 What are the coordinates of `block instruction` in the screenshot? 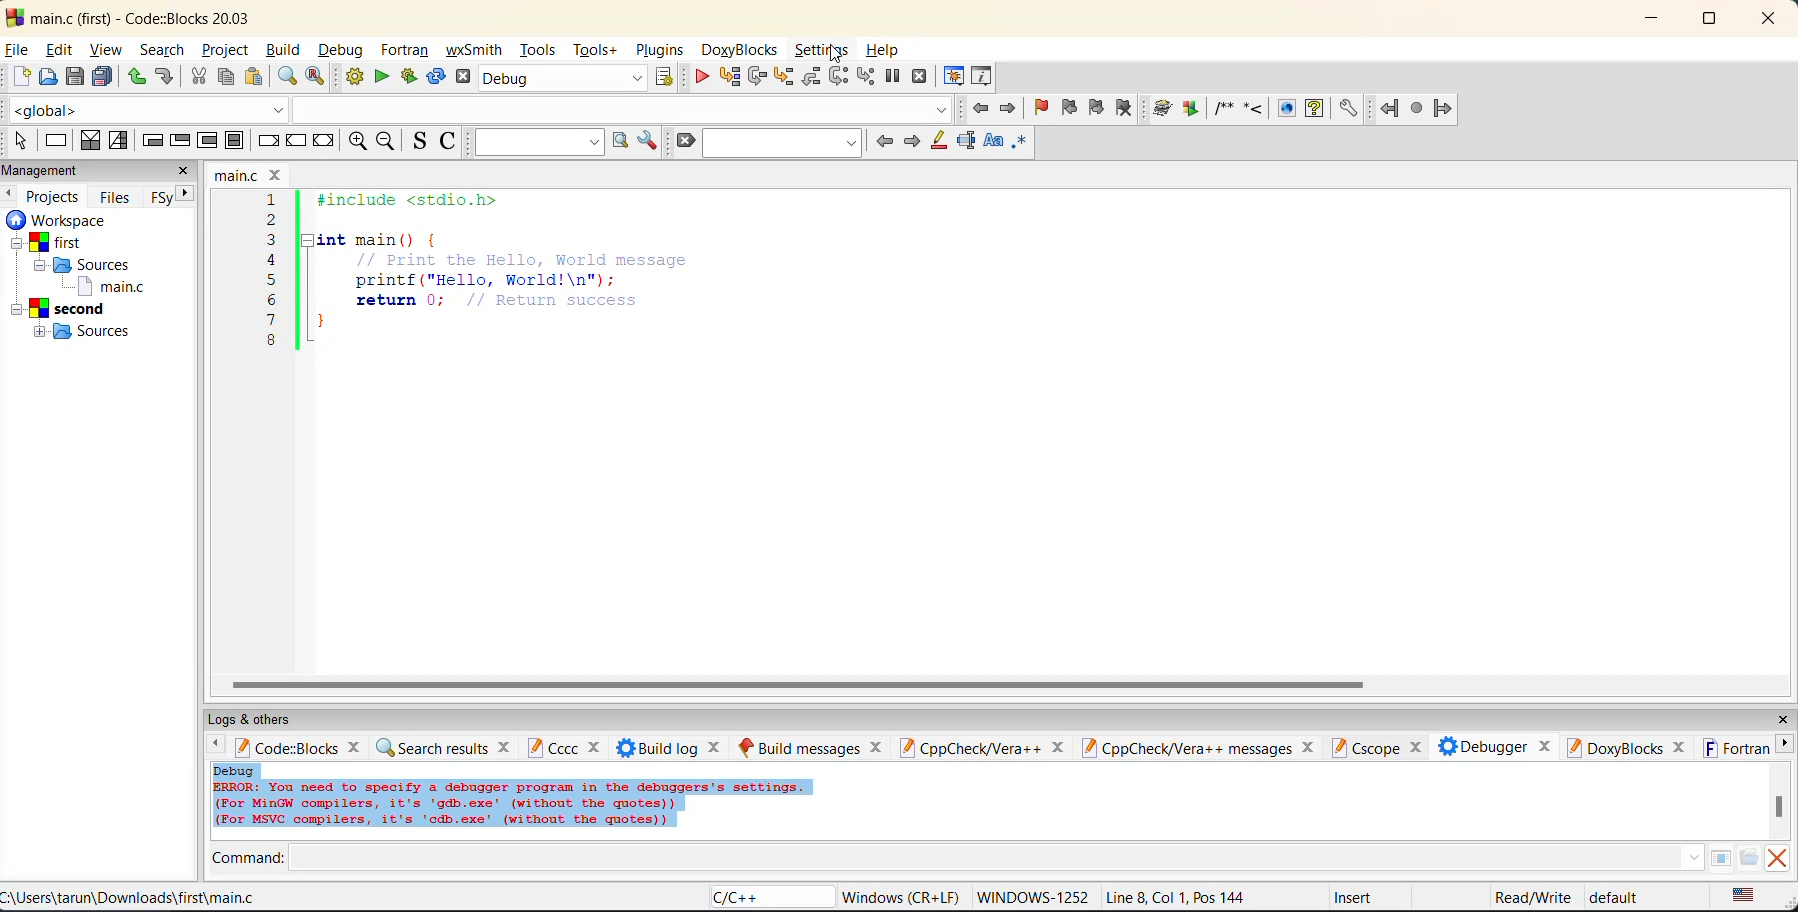 It's located at (236, 141).